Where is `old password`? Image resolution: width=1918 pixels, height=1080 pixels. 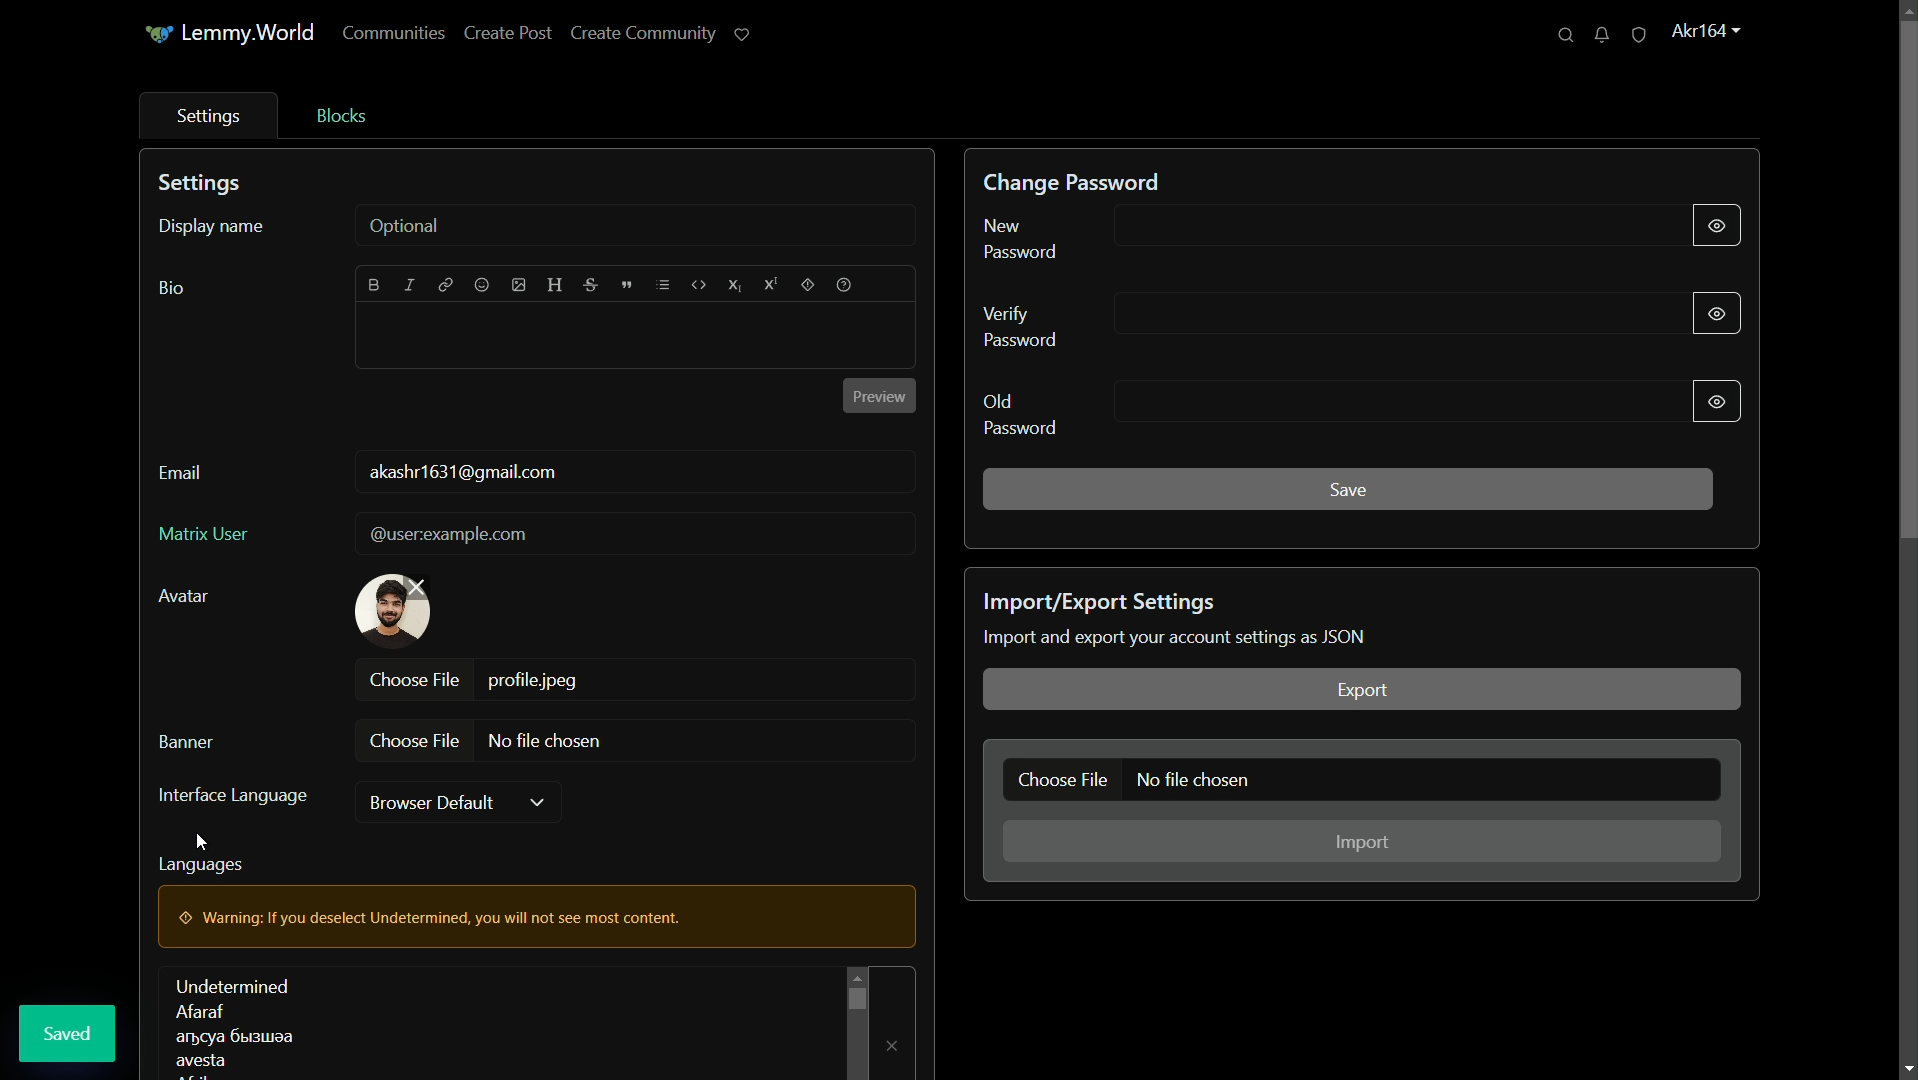 old password is located at coordinates (1021, 413).